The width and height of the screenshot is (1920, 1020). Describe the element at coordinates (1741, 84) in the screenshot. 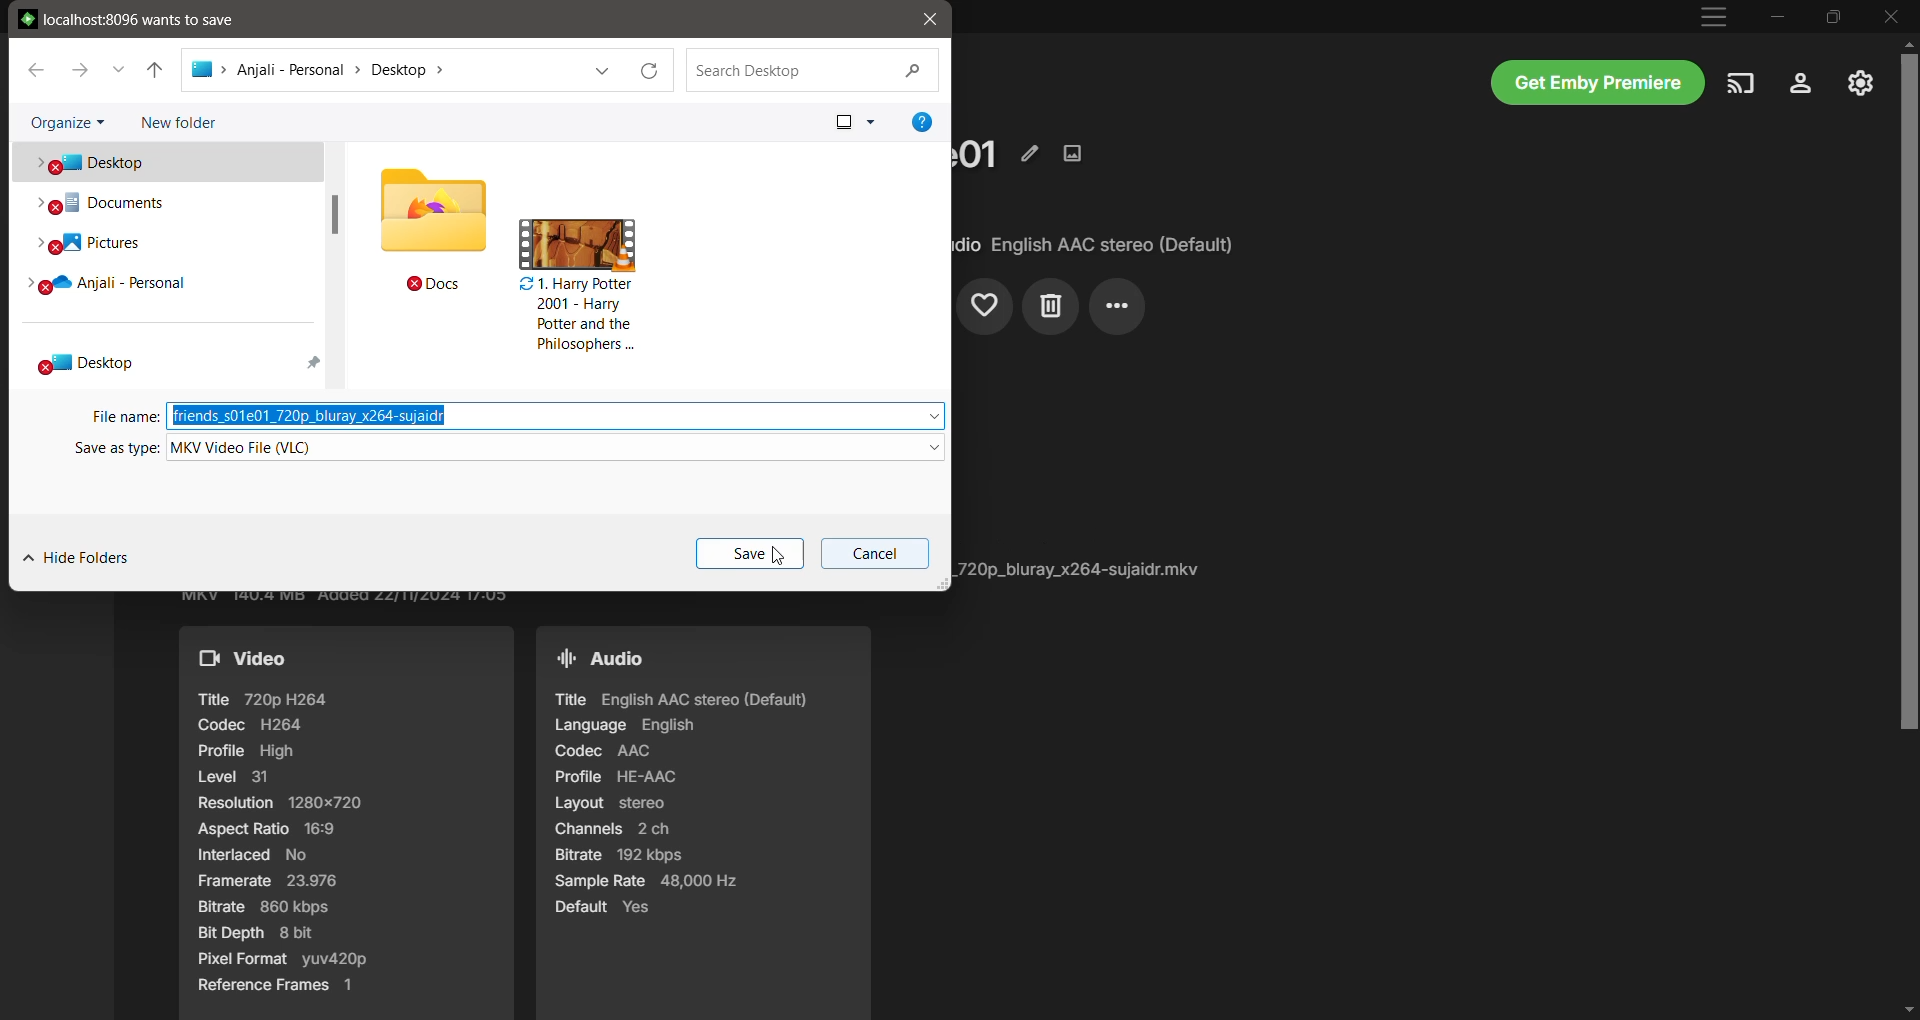

I see `Play on another deivce` at that location.